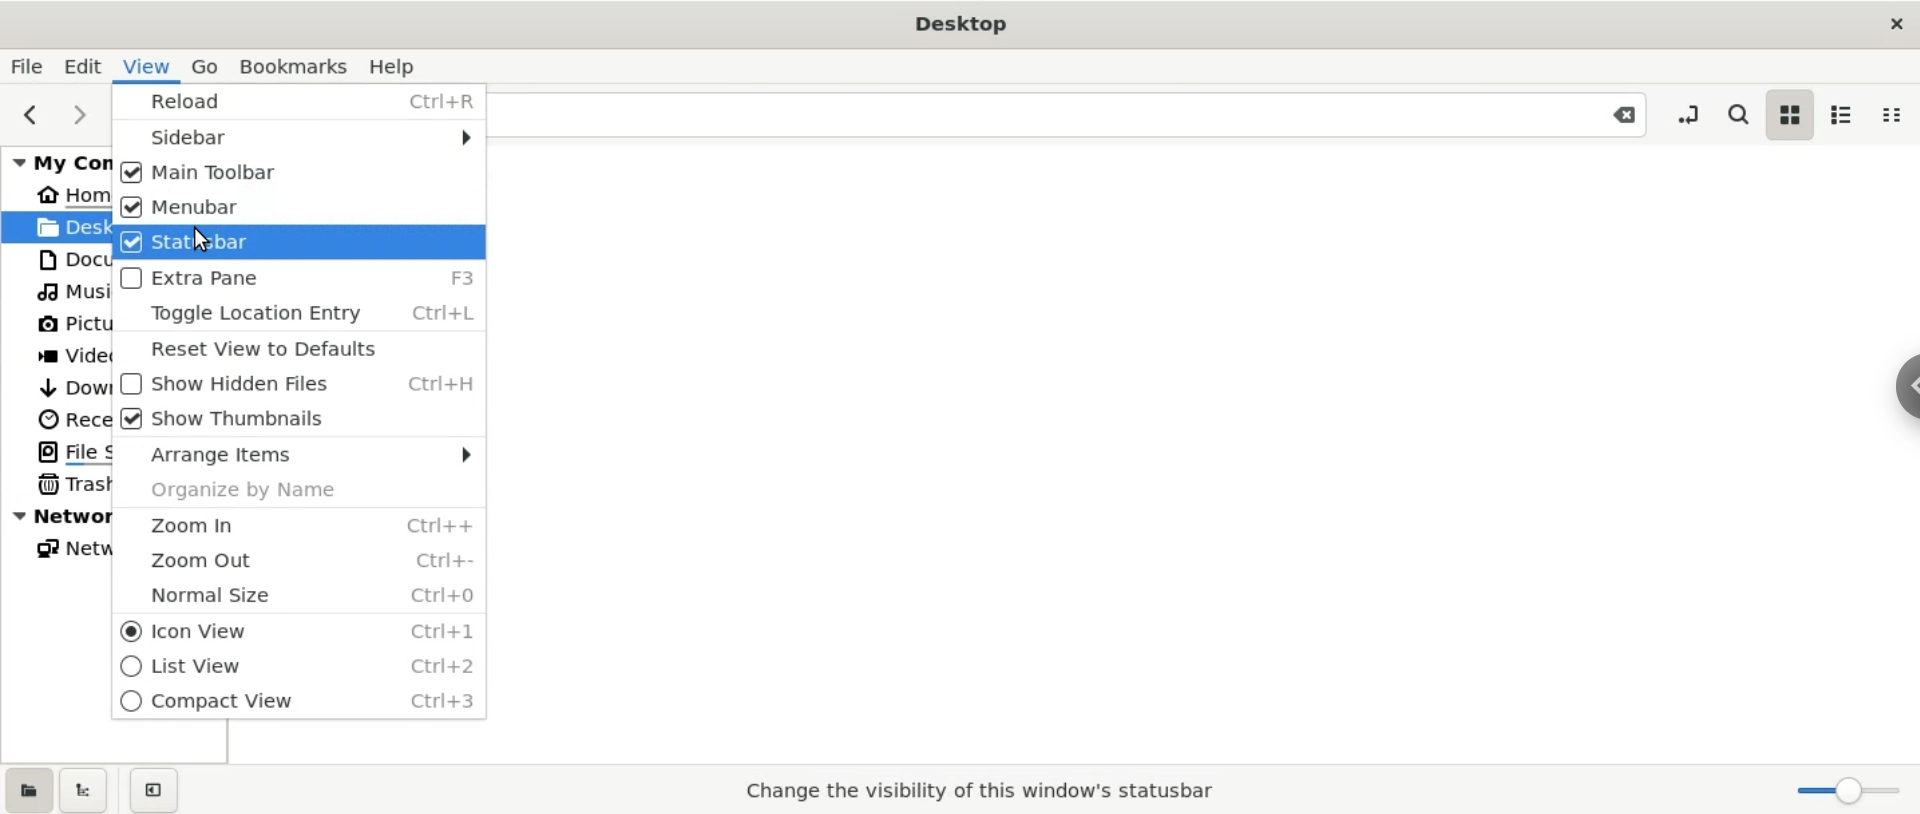  I want to click on next, so click(79, 113).